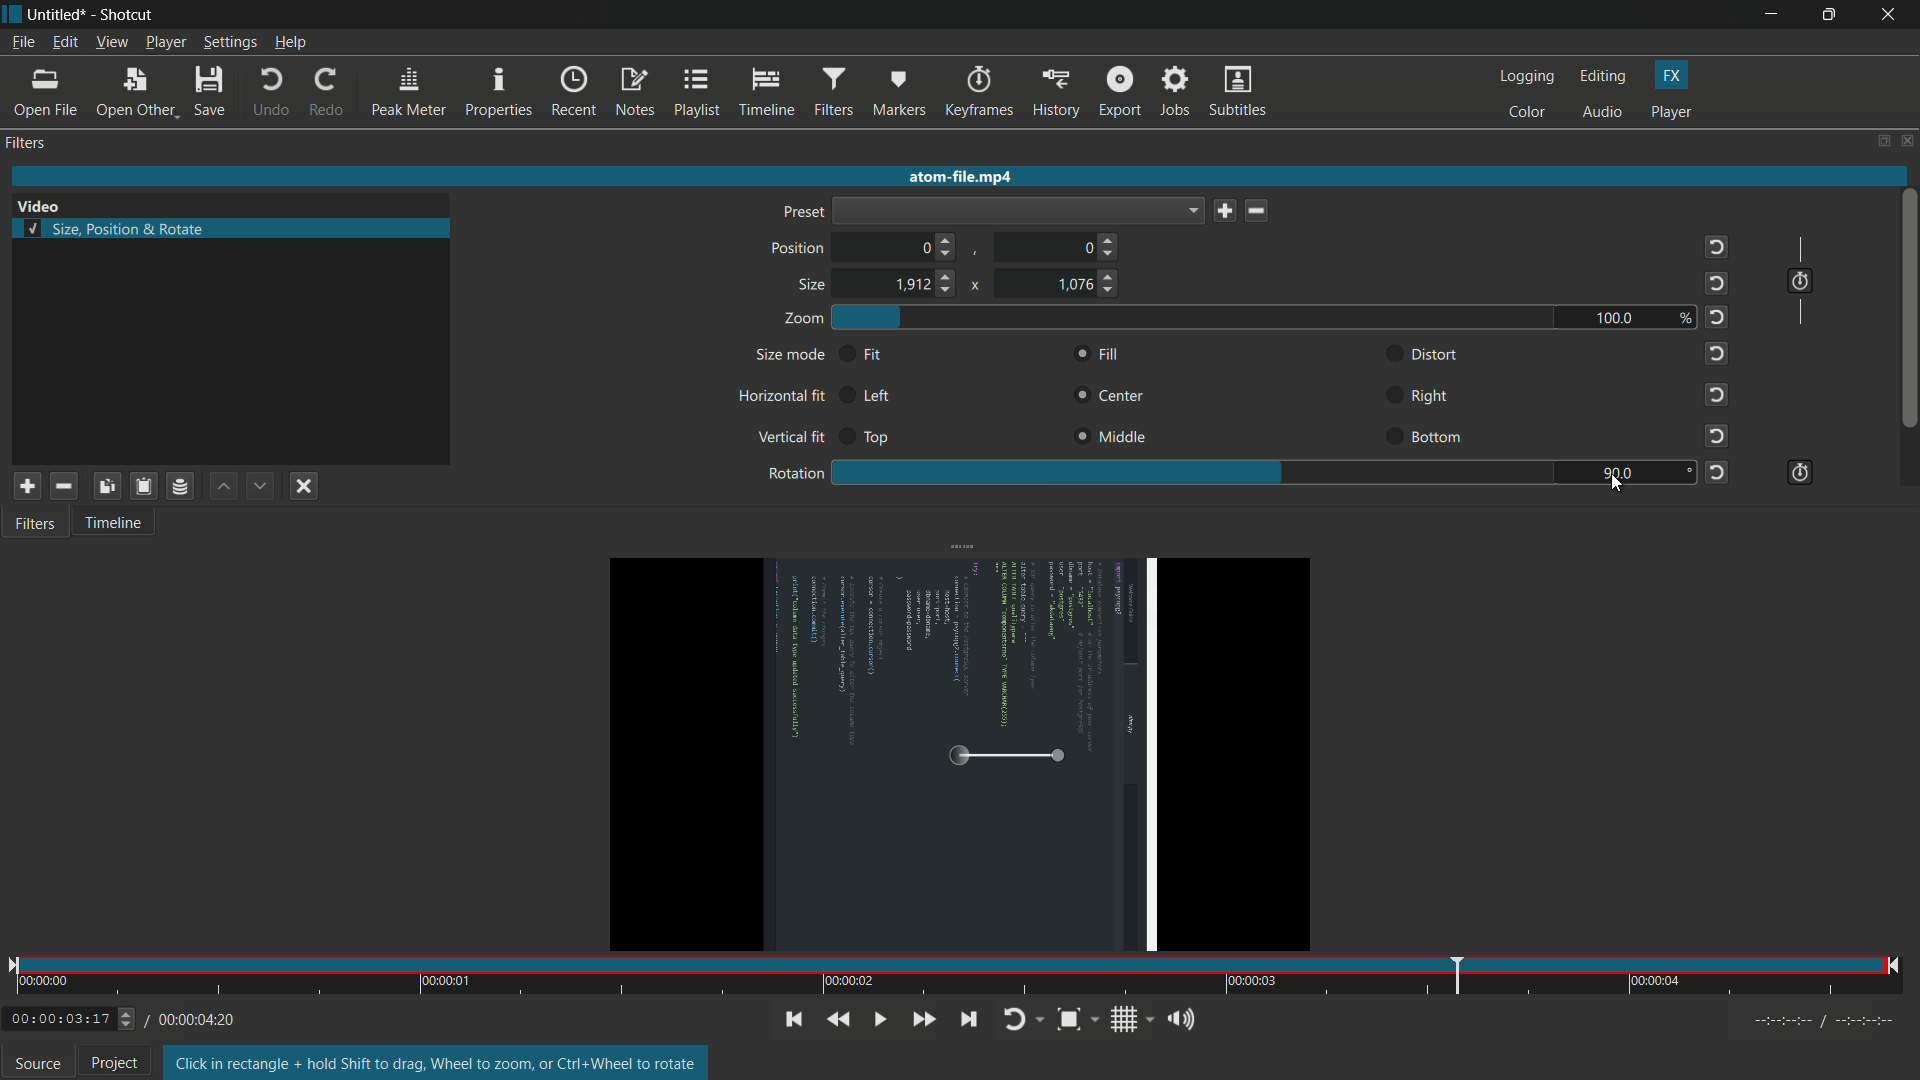  Describe the element at coordinates (27, 143) in the screenshot. I see `filters` at that location.